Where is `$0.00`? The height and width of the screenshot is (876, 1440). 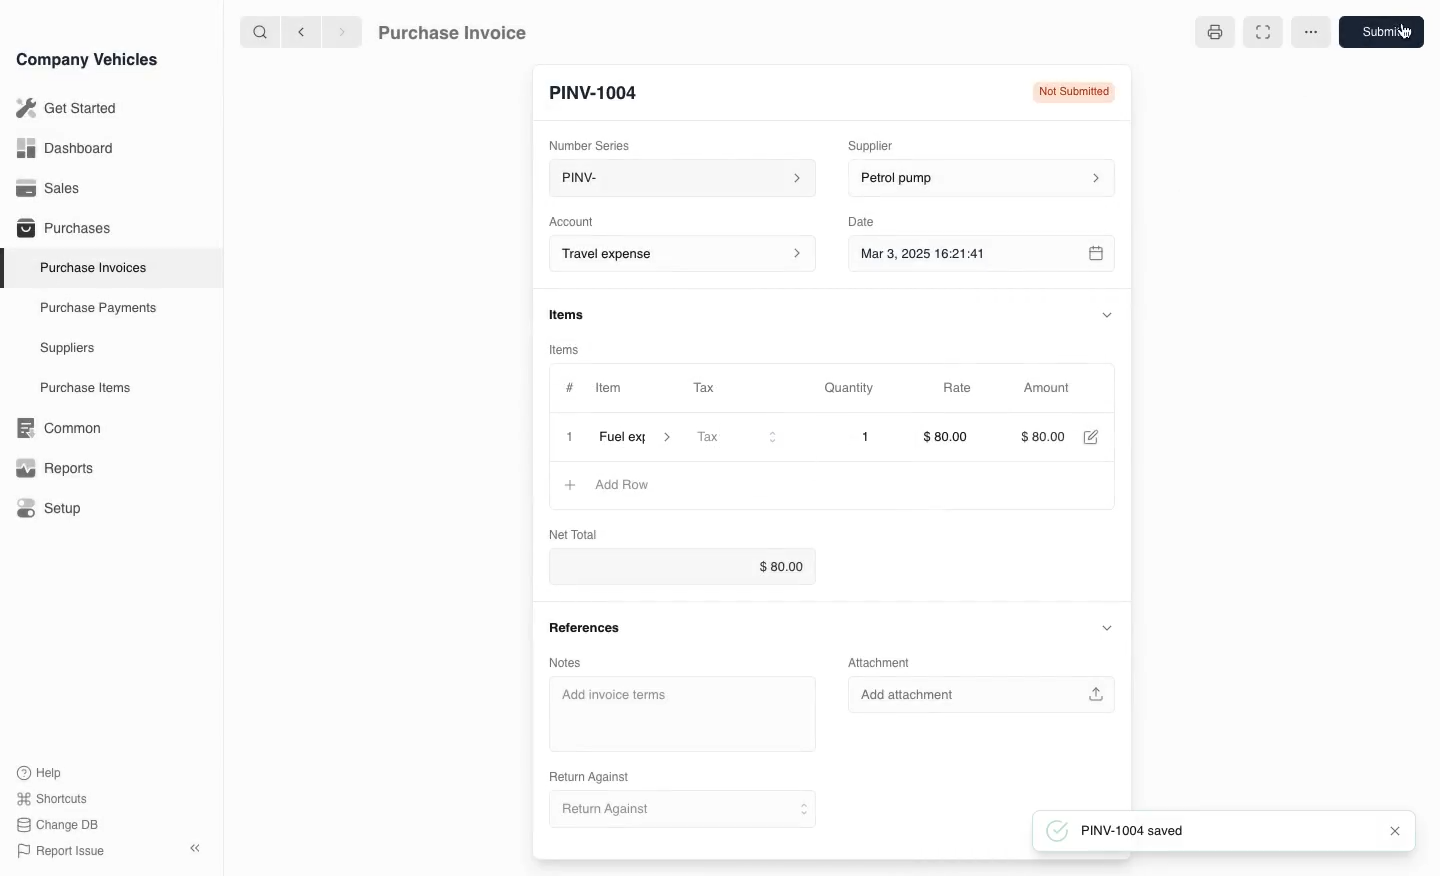 $0.00 is located at coordinates (693, 568).